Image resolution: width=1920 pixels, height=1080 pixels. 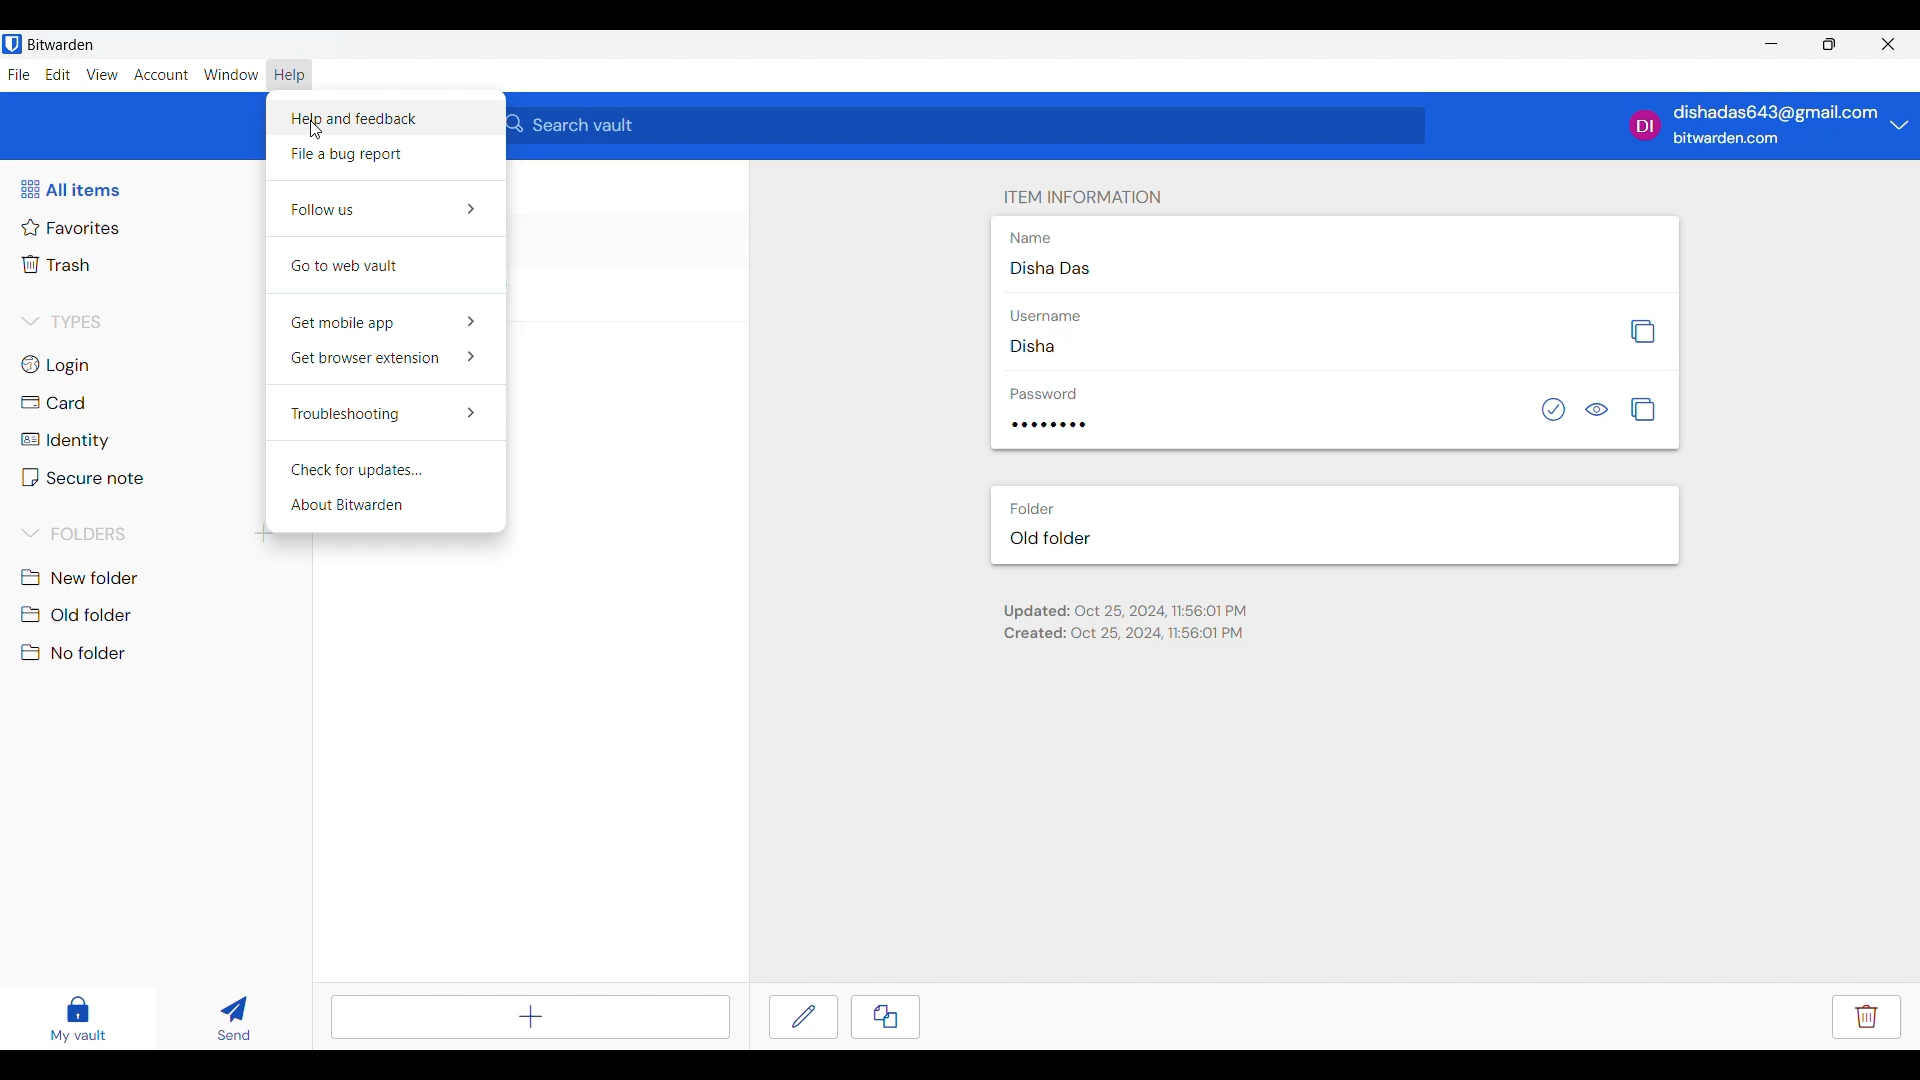 What do you see at coordinates (75, 652) in the screenshot?
I see `No folder` at bounding box center [75, 652].